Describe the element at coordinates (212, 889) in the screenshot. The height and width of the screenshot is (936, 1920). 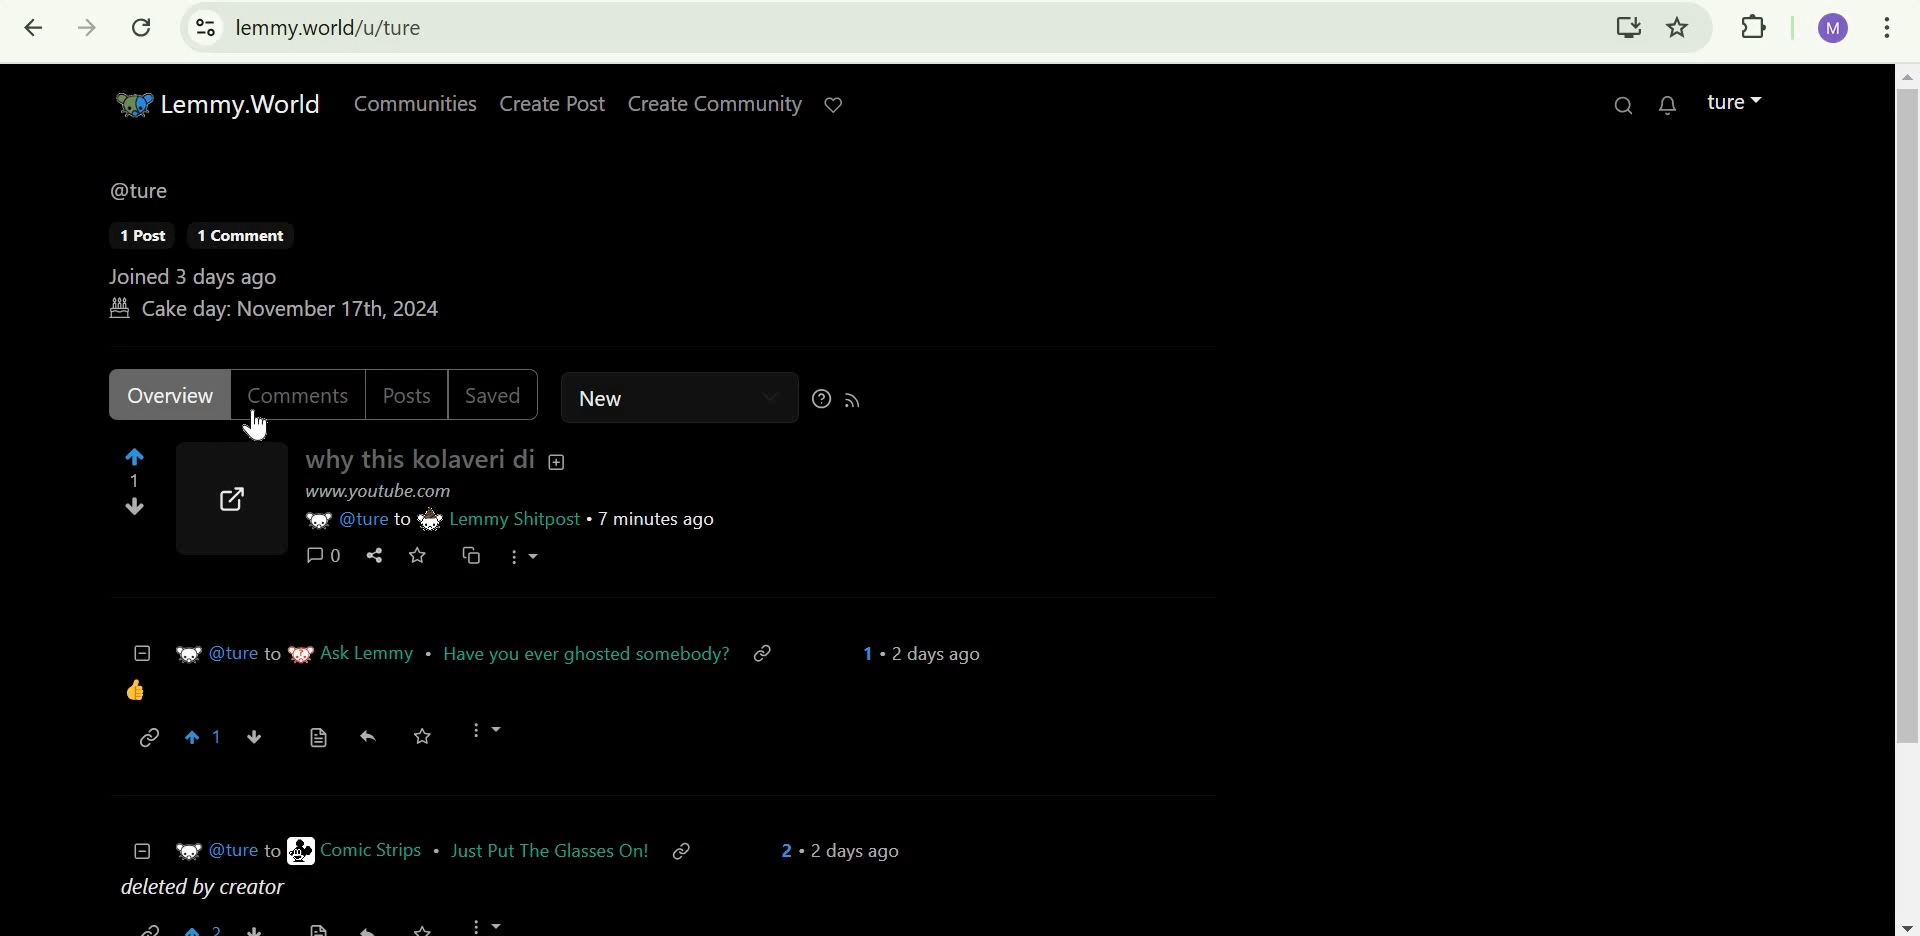
I see `deleted by creator` at that location.